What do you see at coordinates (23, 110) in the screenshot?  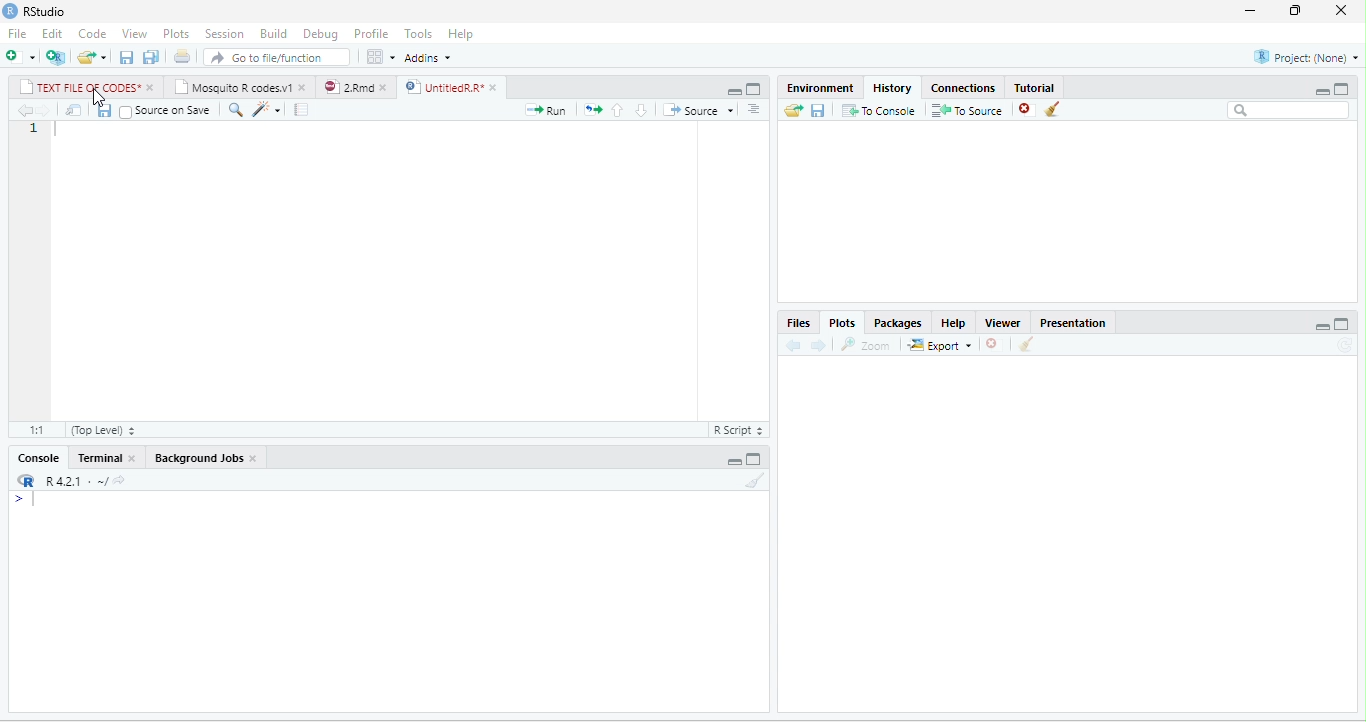 I see `back` at bounding box center [23, 110].